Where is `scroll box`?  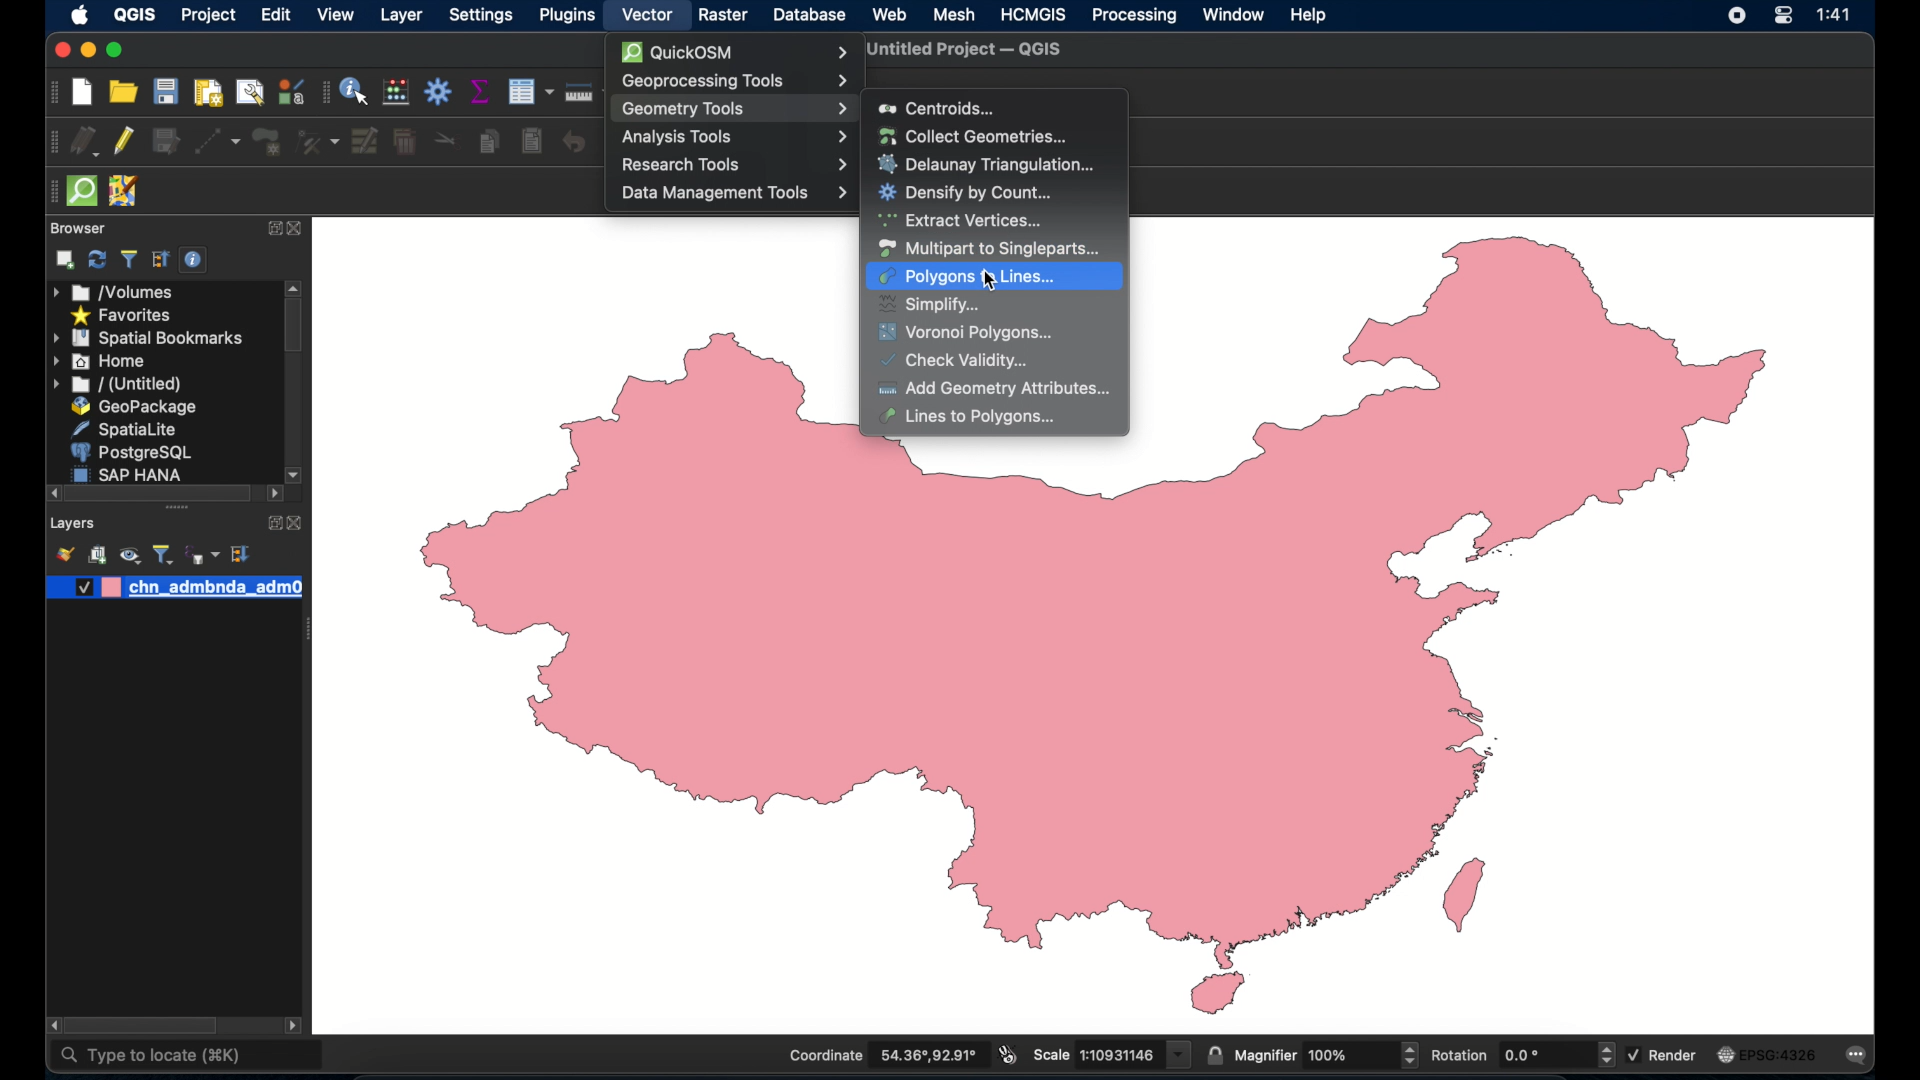
scroll box is located at coordinates (141, 1024).